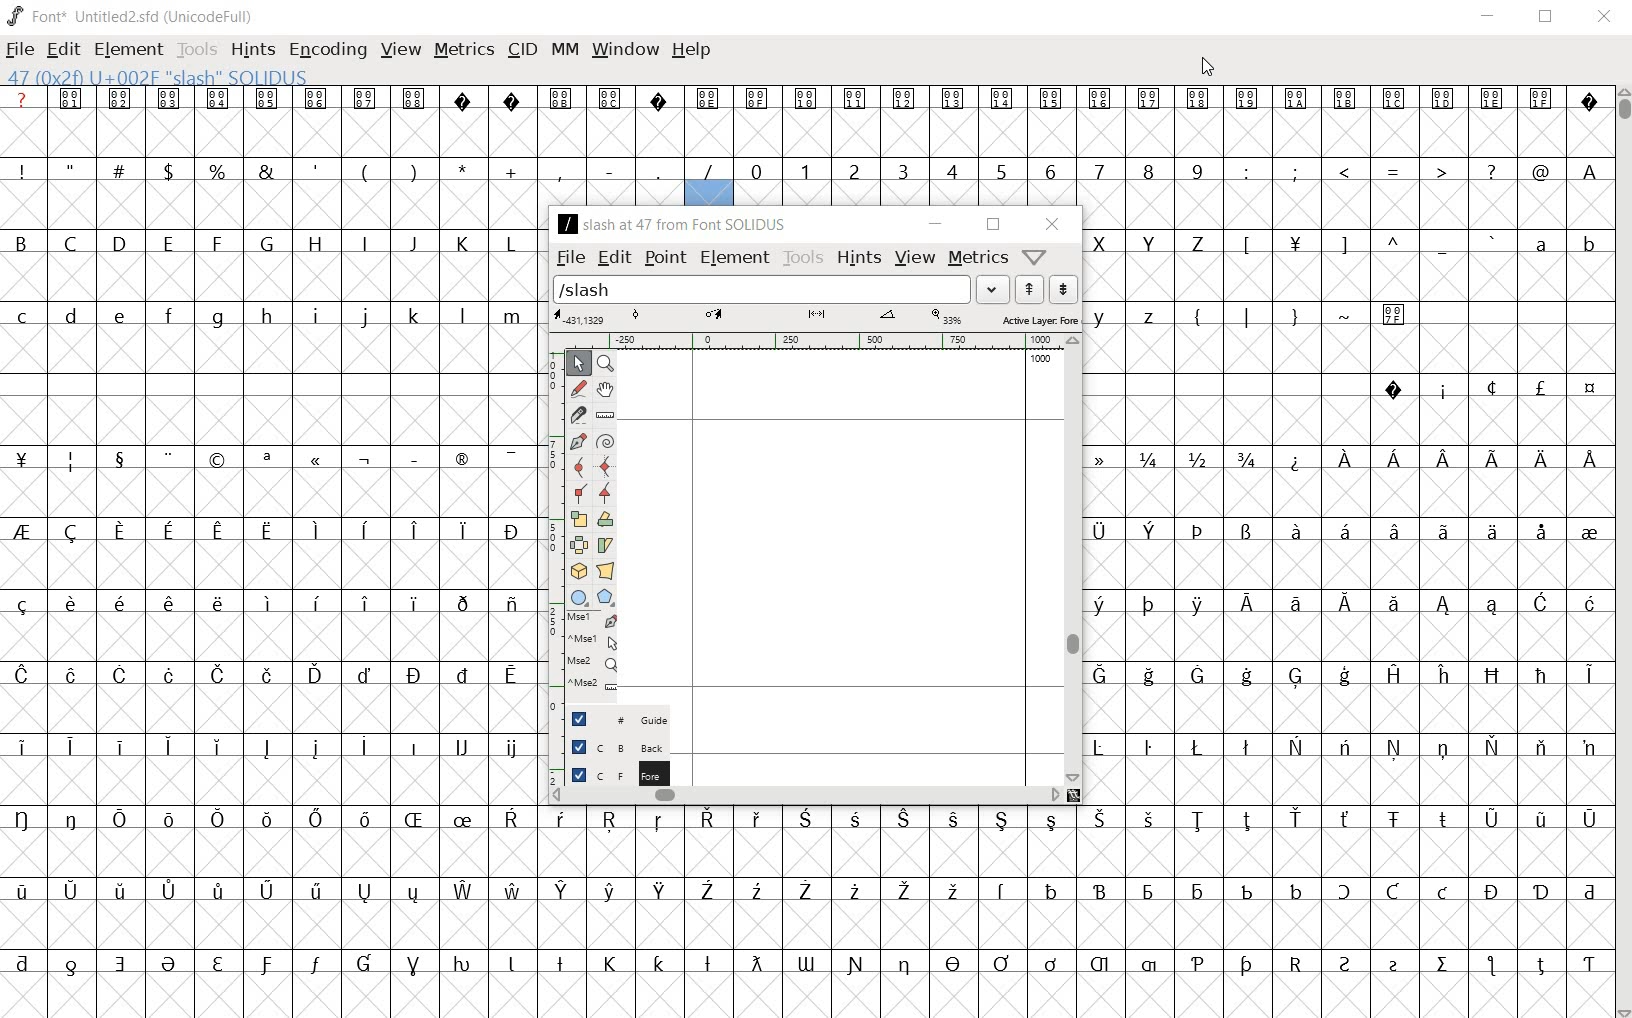 This screenshot has width=1632, height=1018. Describe the element at coordinates (804, 797) in the screenshot. I see `scrollbar` at that location.